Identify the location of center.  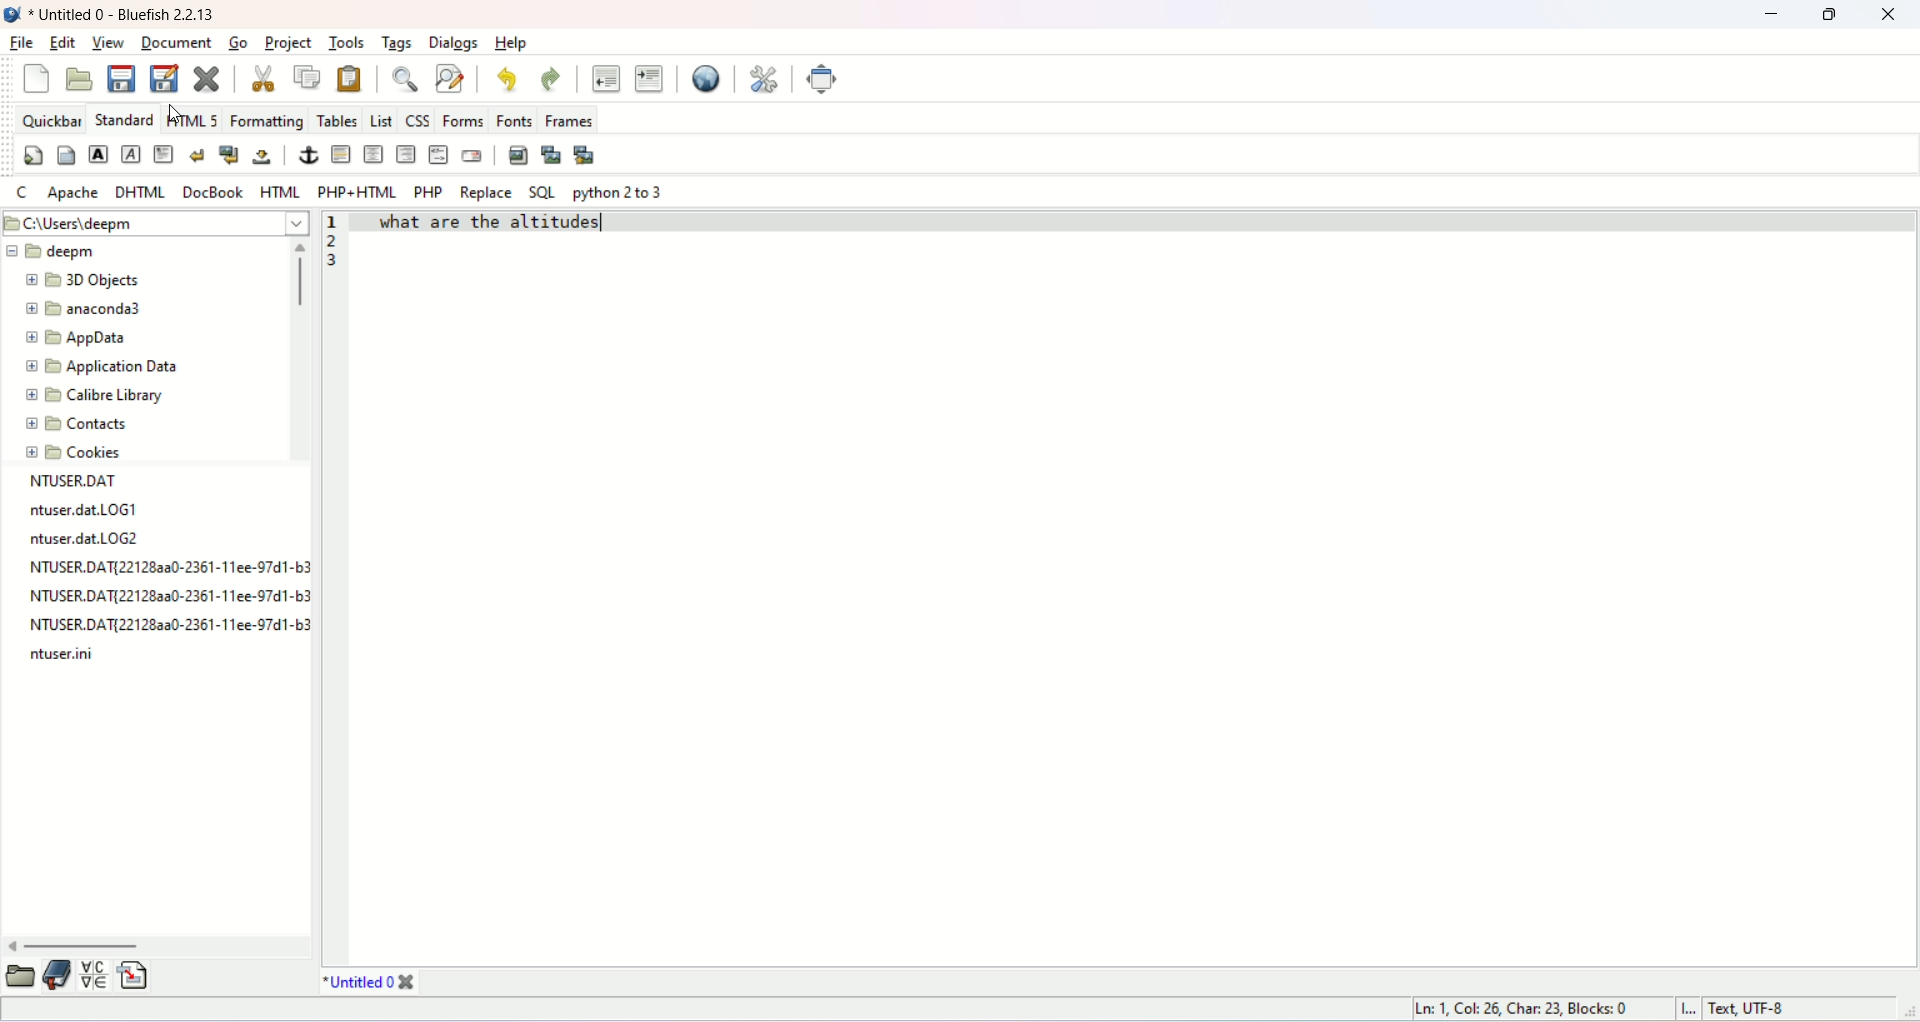
(374, 155).